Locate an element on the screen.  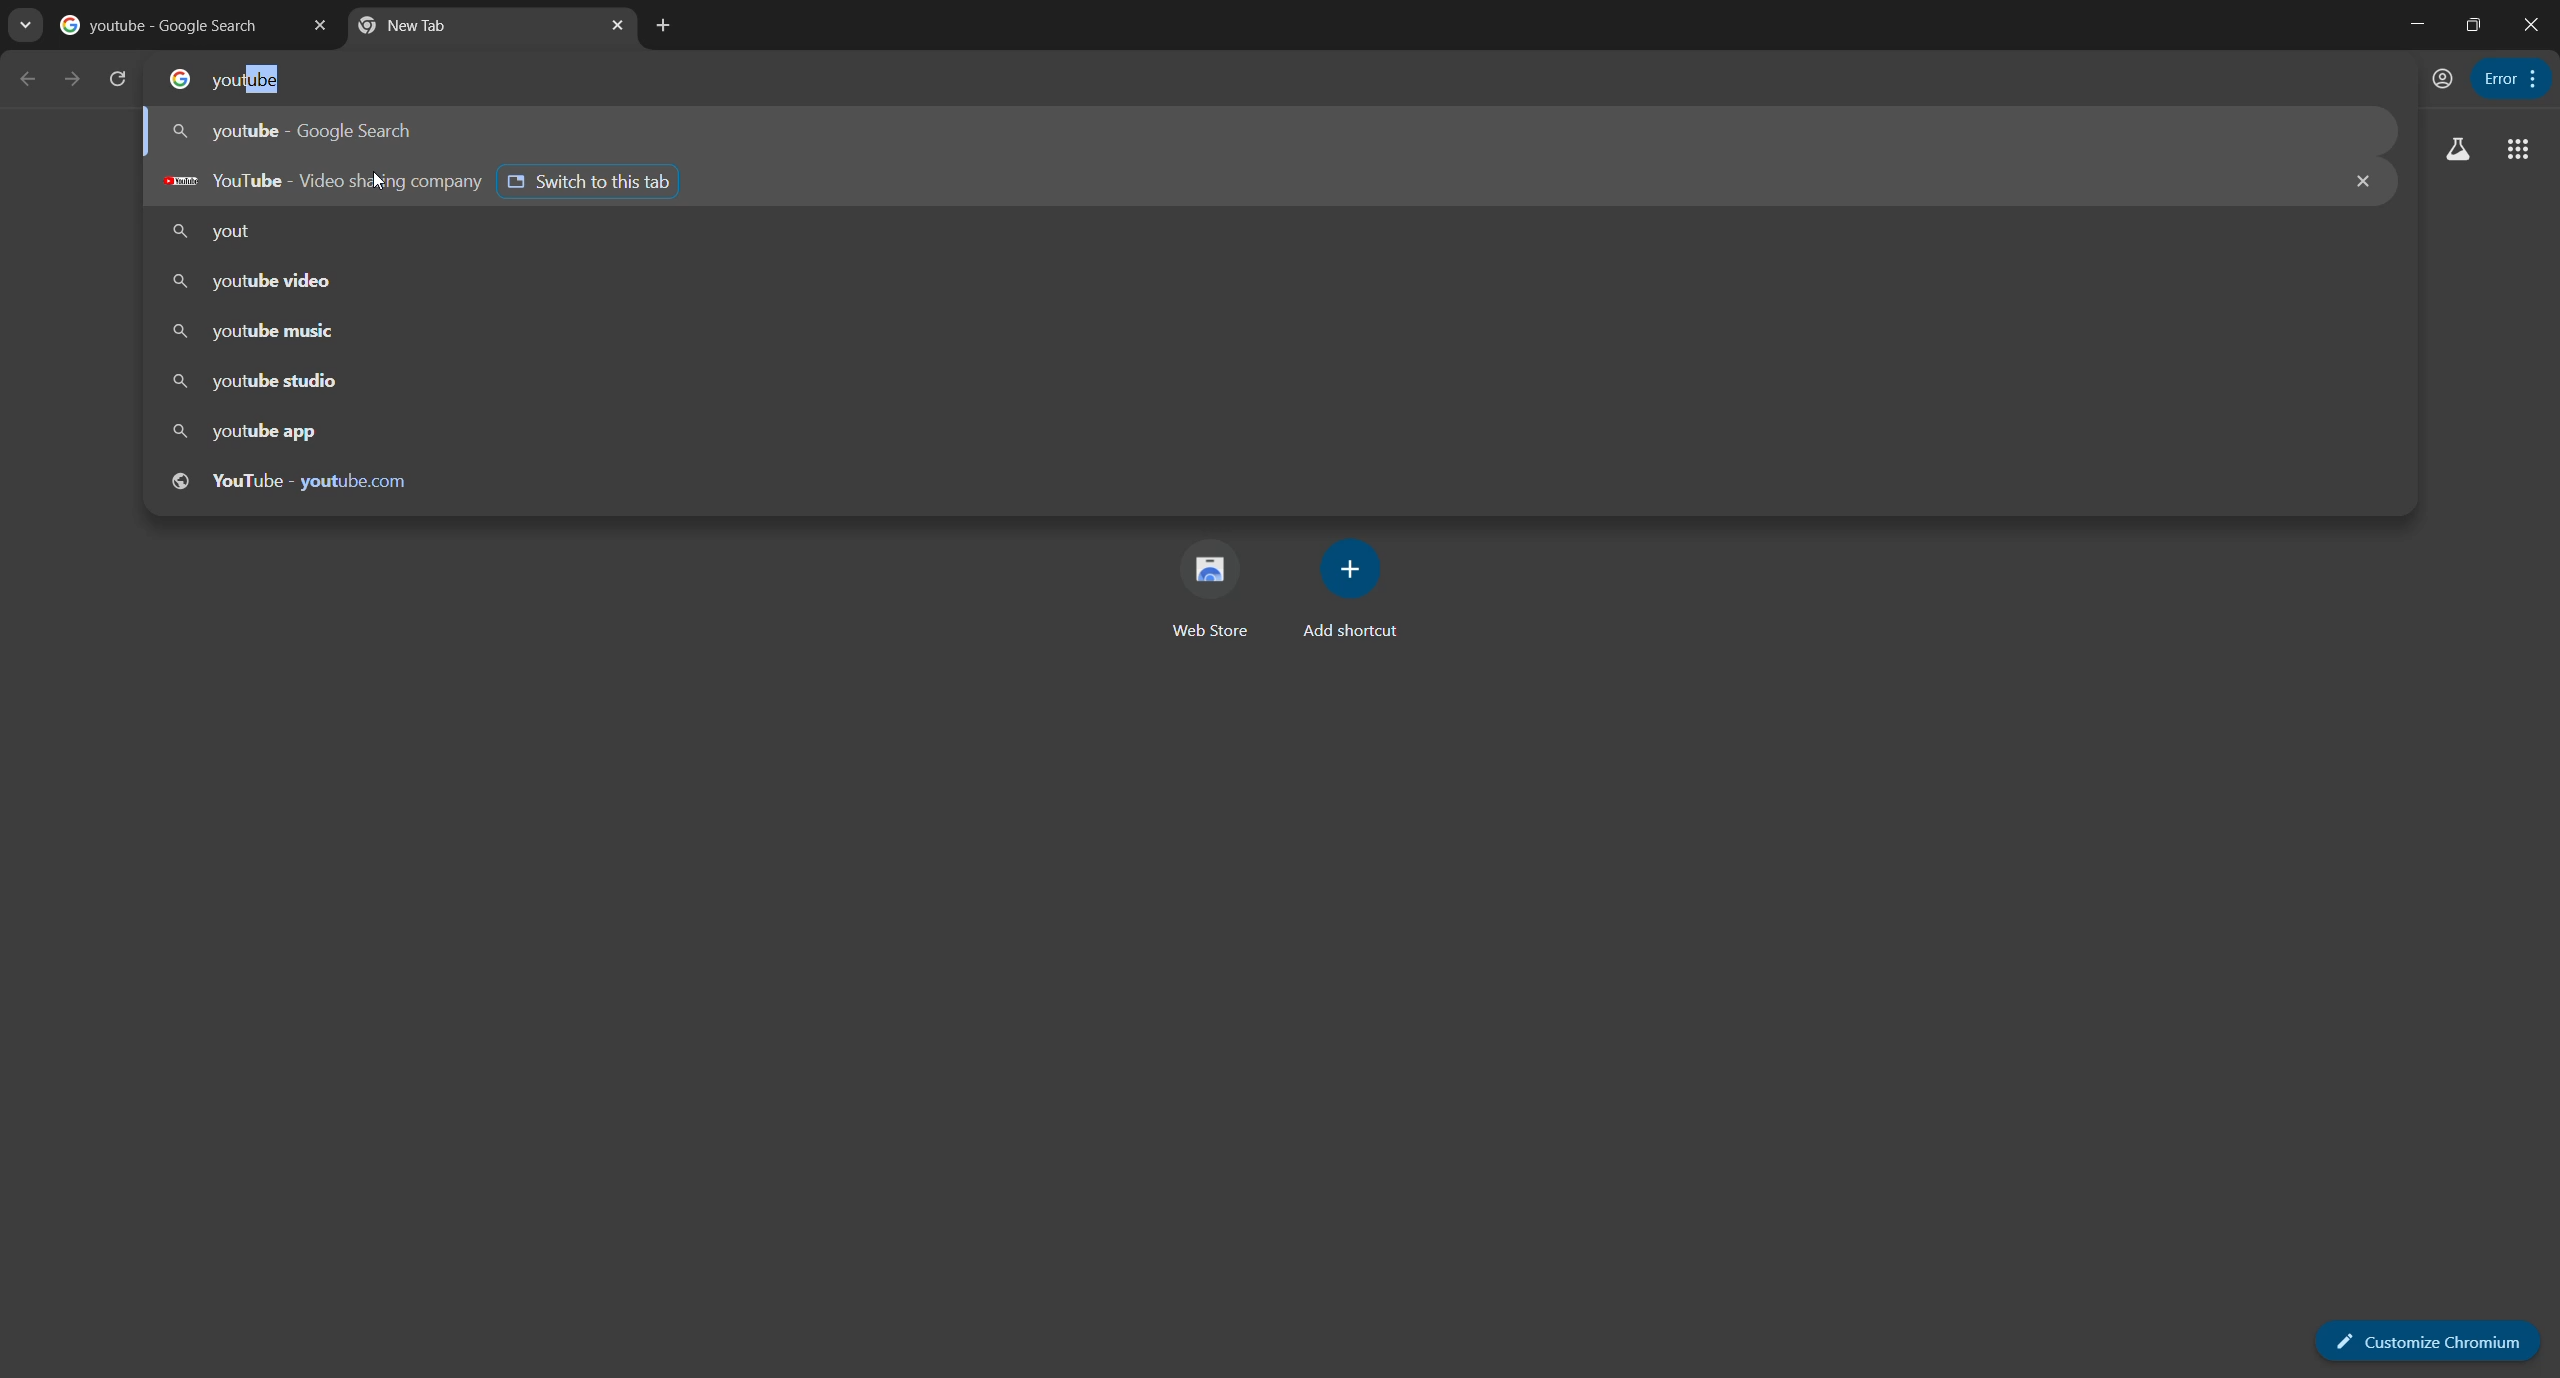
search tabs is located at coordinates (25, 29).